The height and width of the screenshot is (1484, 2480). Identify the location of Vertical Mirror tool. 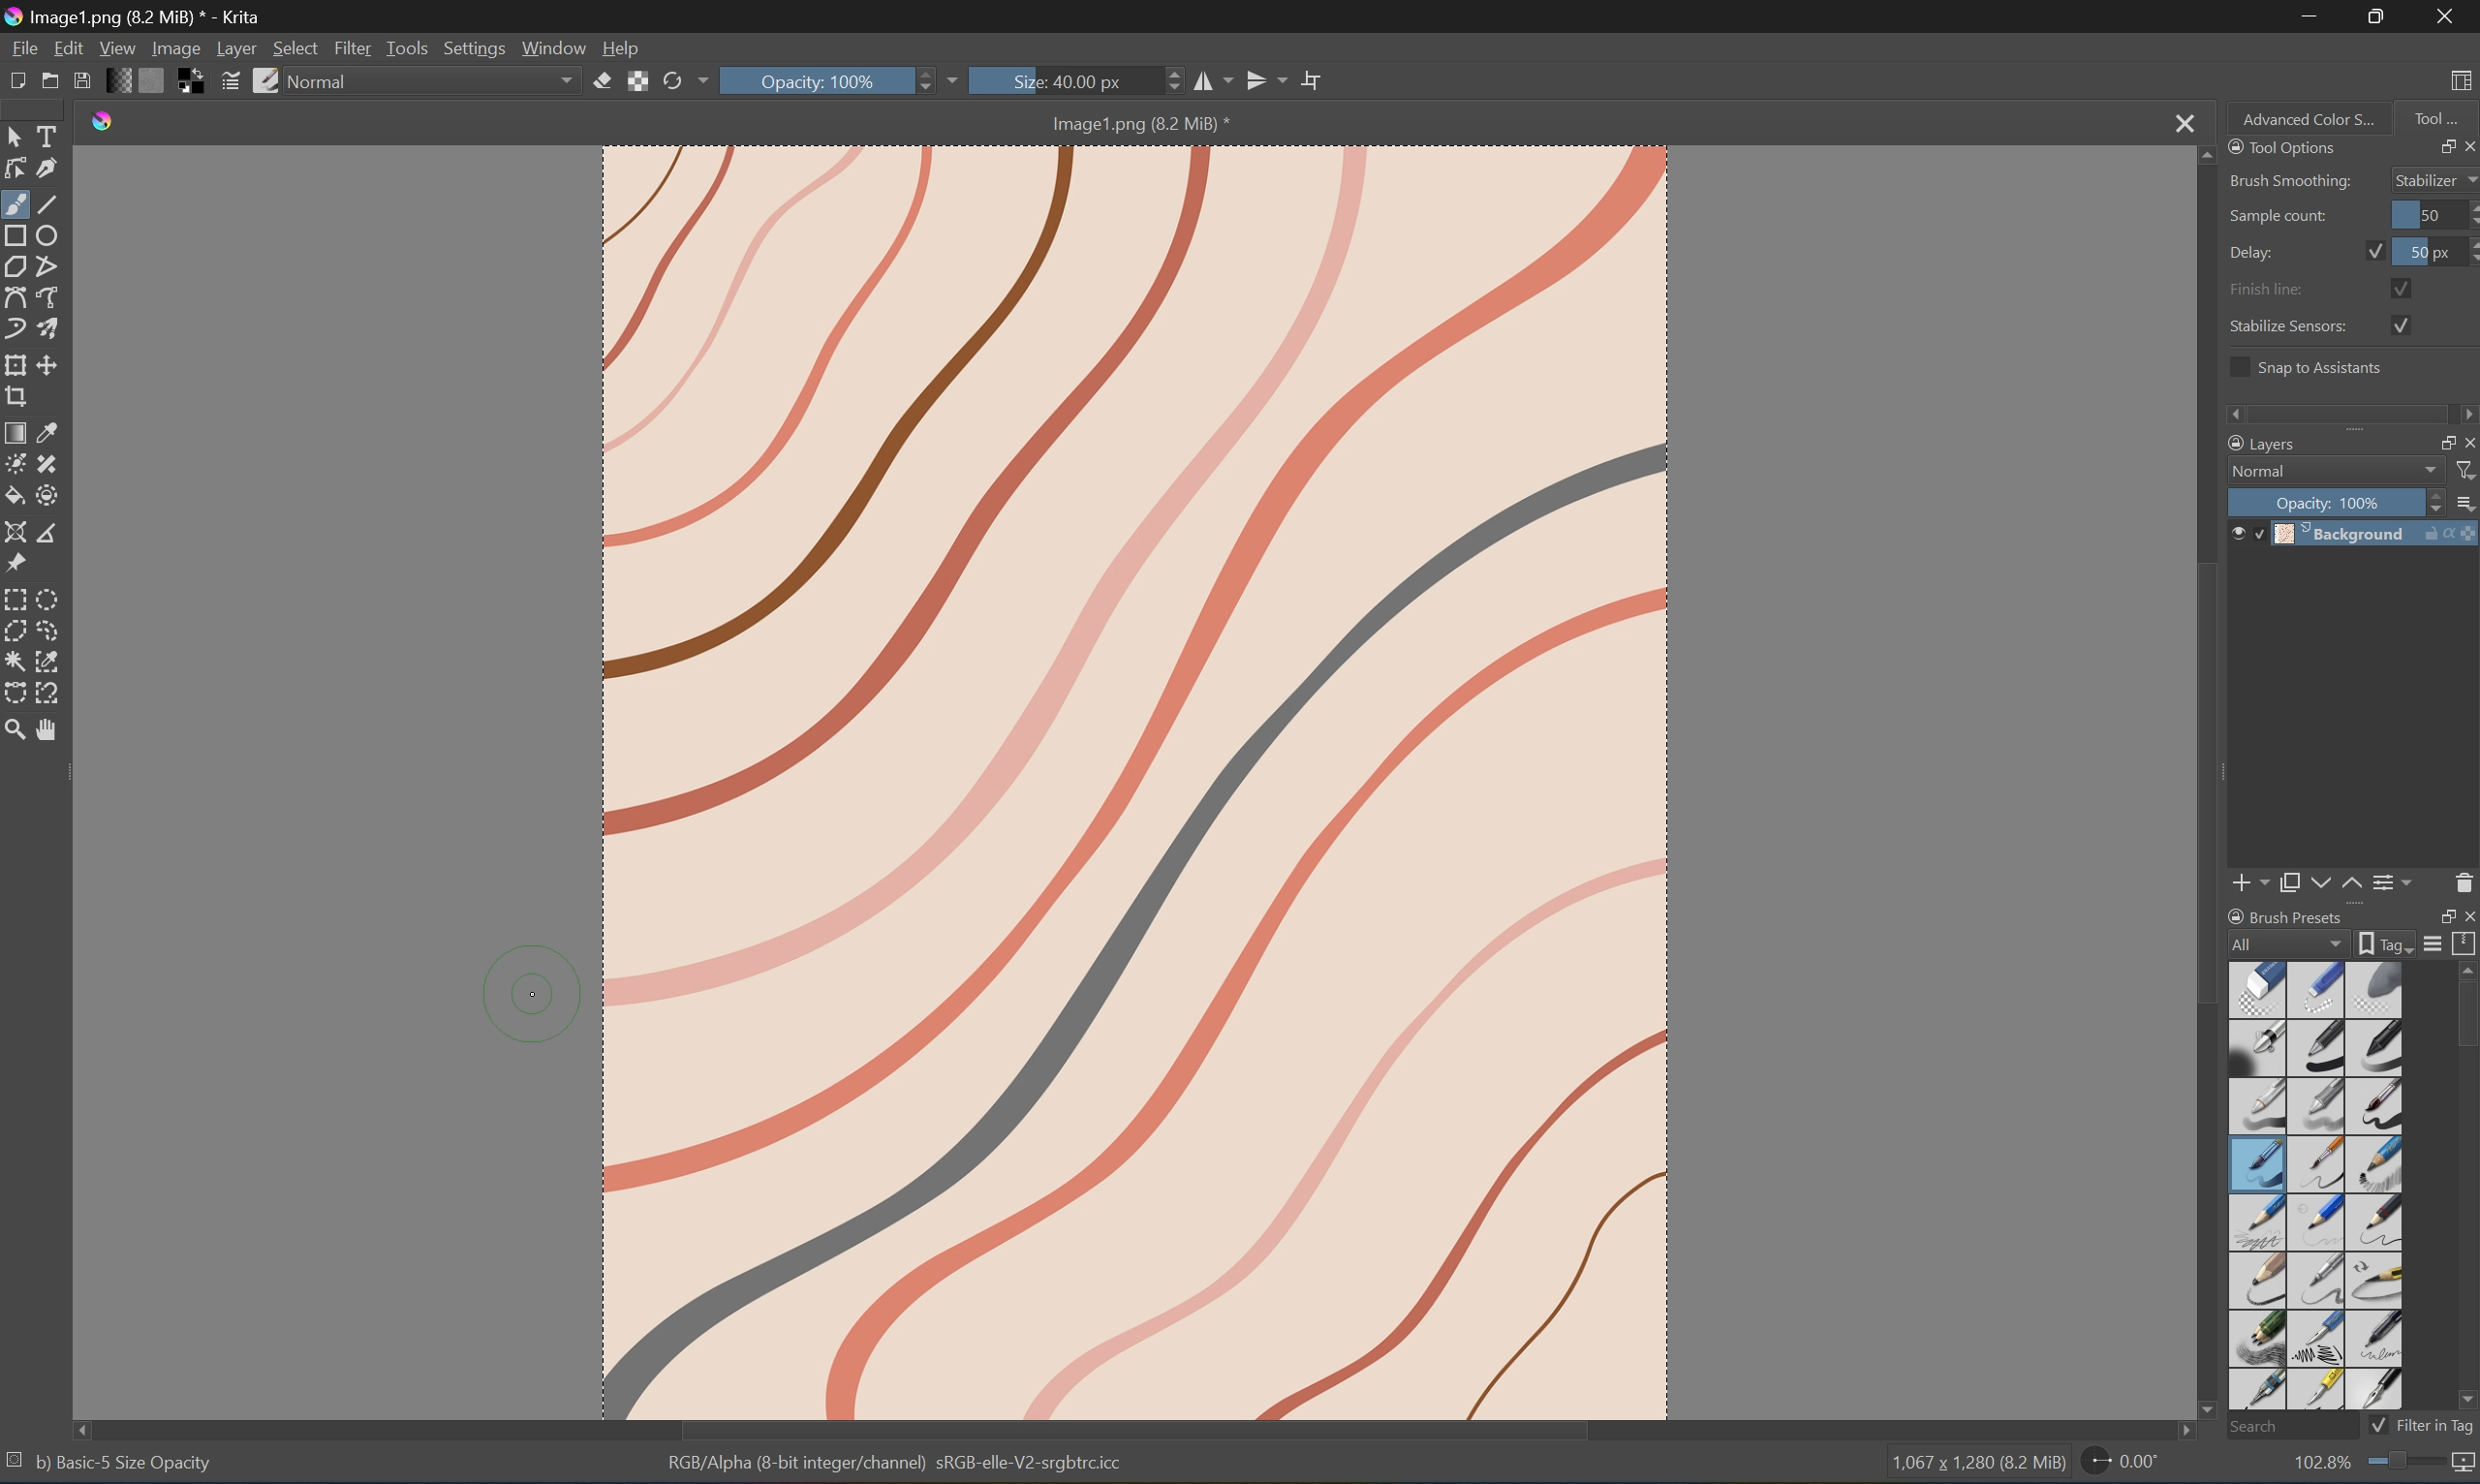
(1265, 78).